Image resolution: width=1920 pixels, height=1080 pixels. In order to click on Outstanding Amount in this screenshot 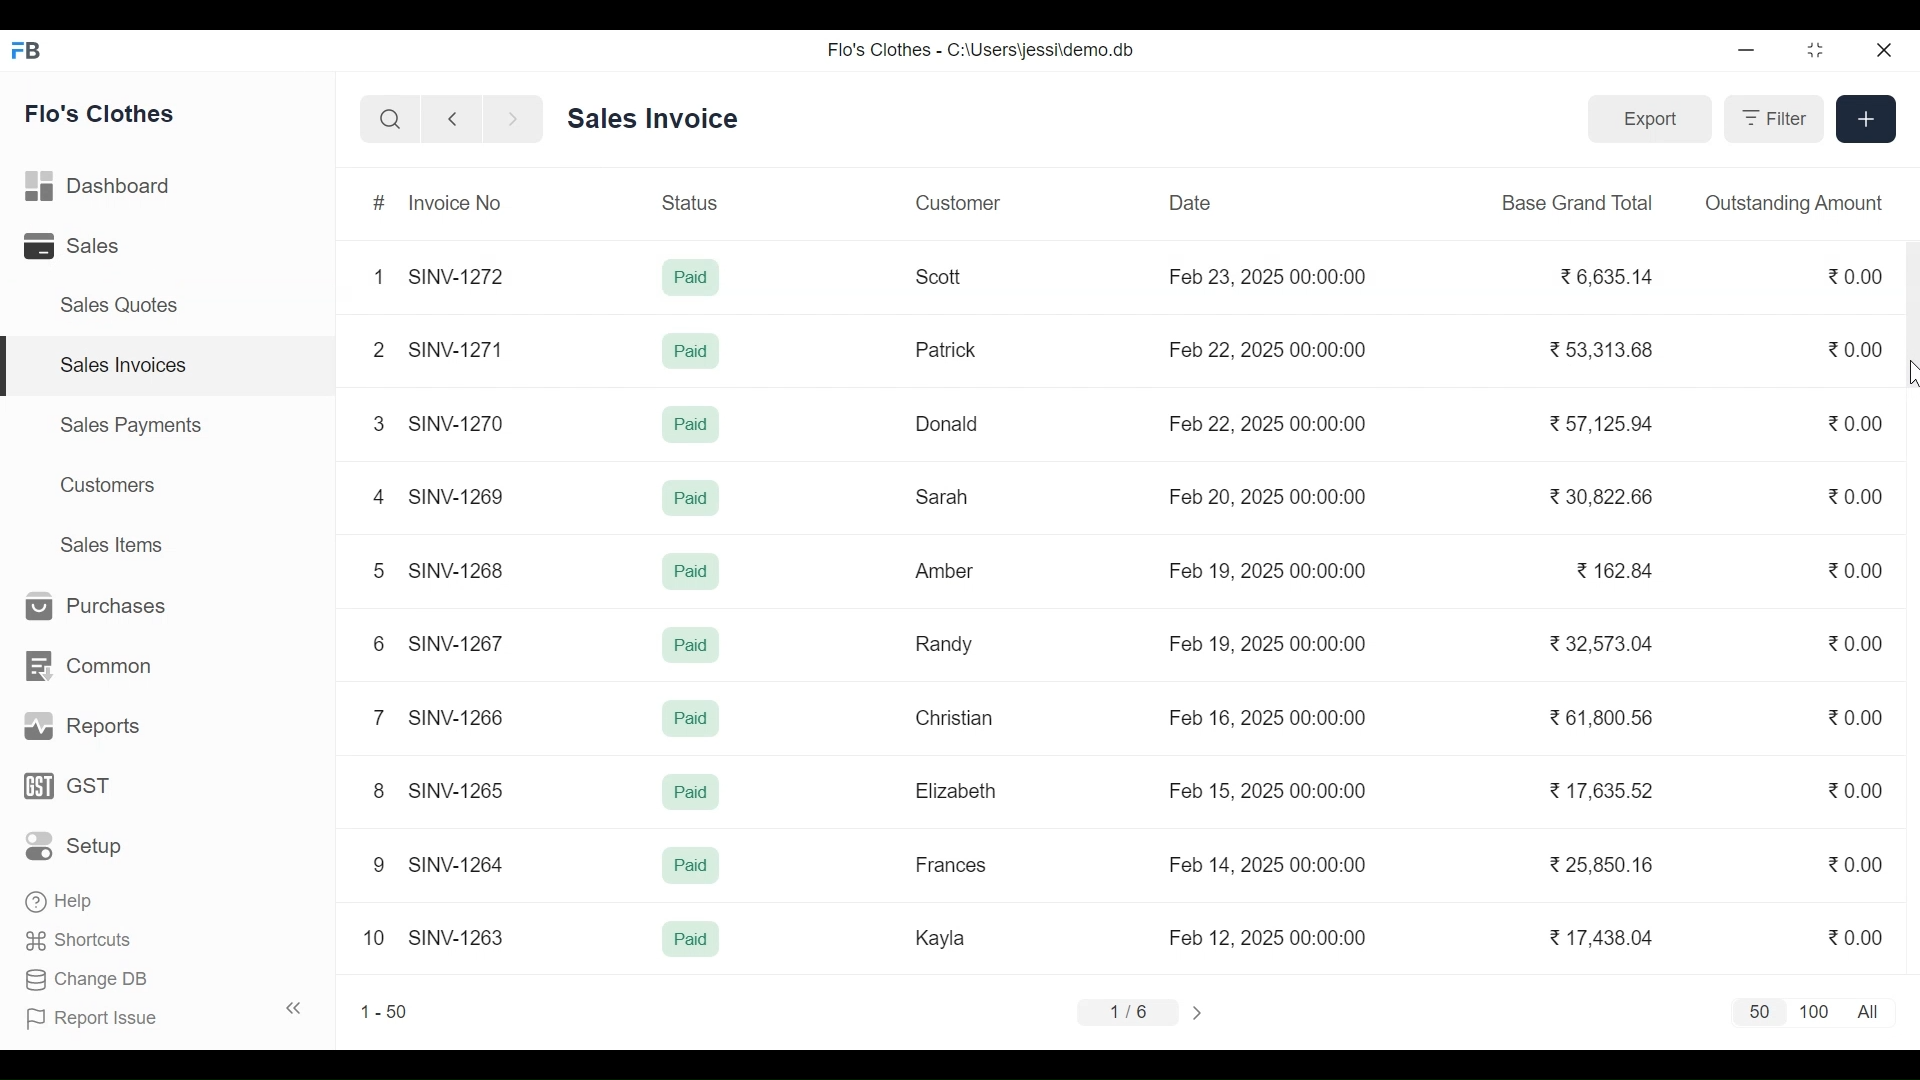, I will do `click(1794, 202)`.